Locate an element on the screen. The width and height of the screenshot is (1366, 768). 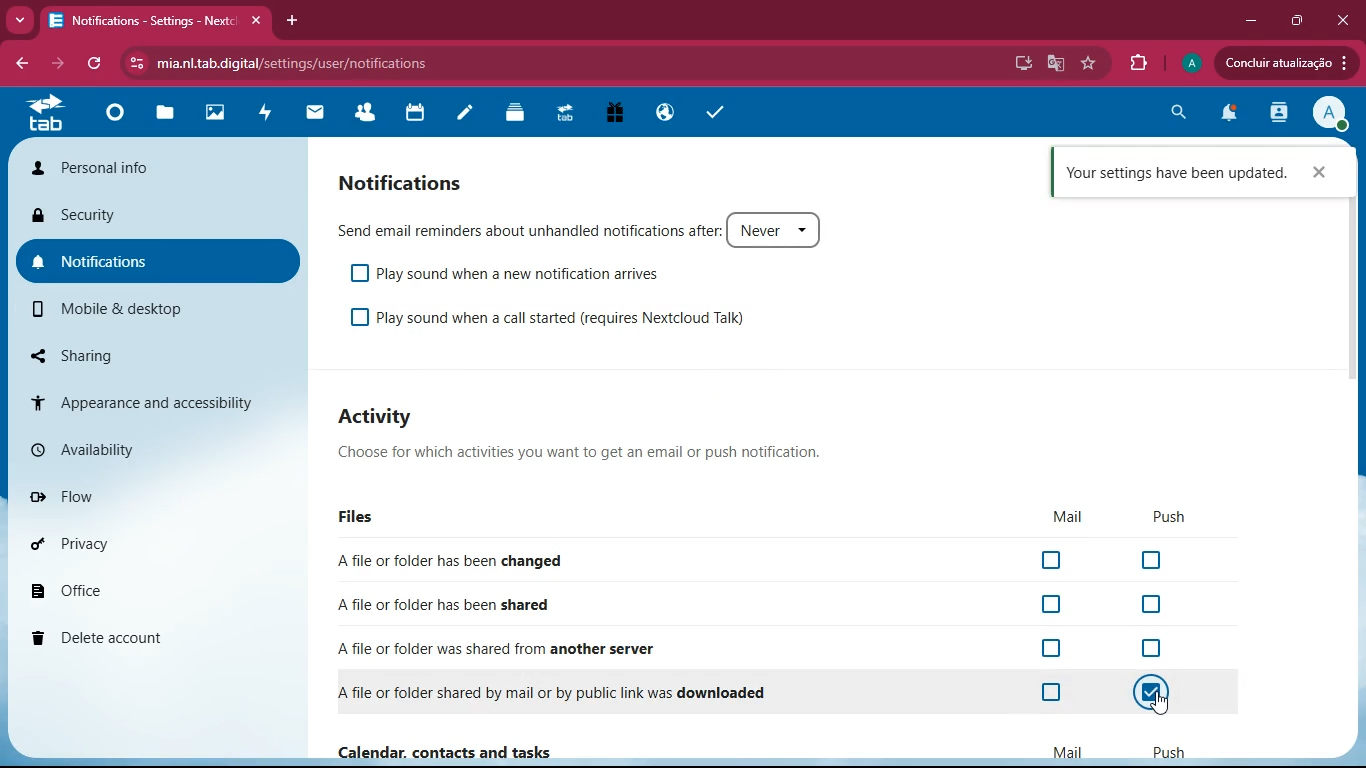
home is located at coordinates (110, 117).